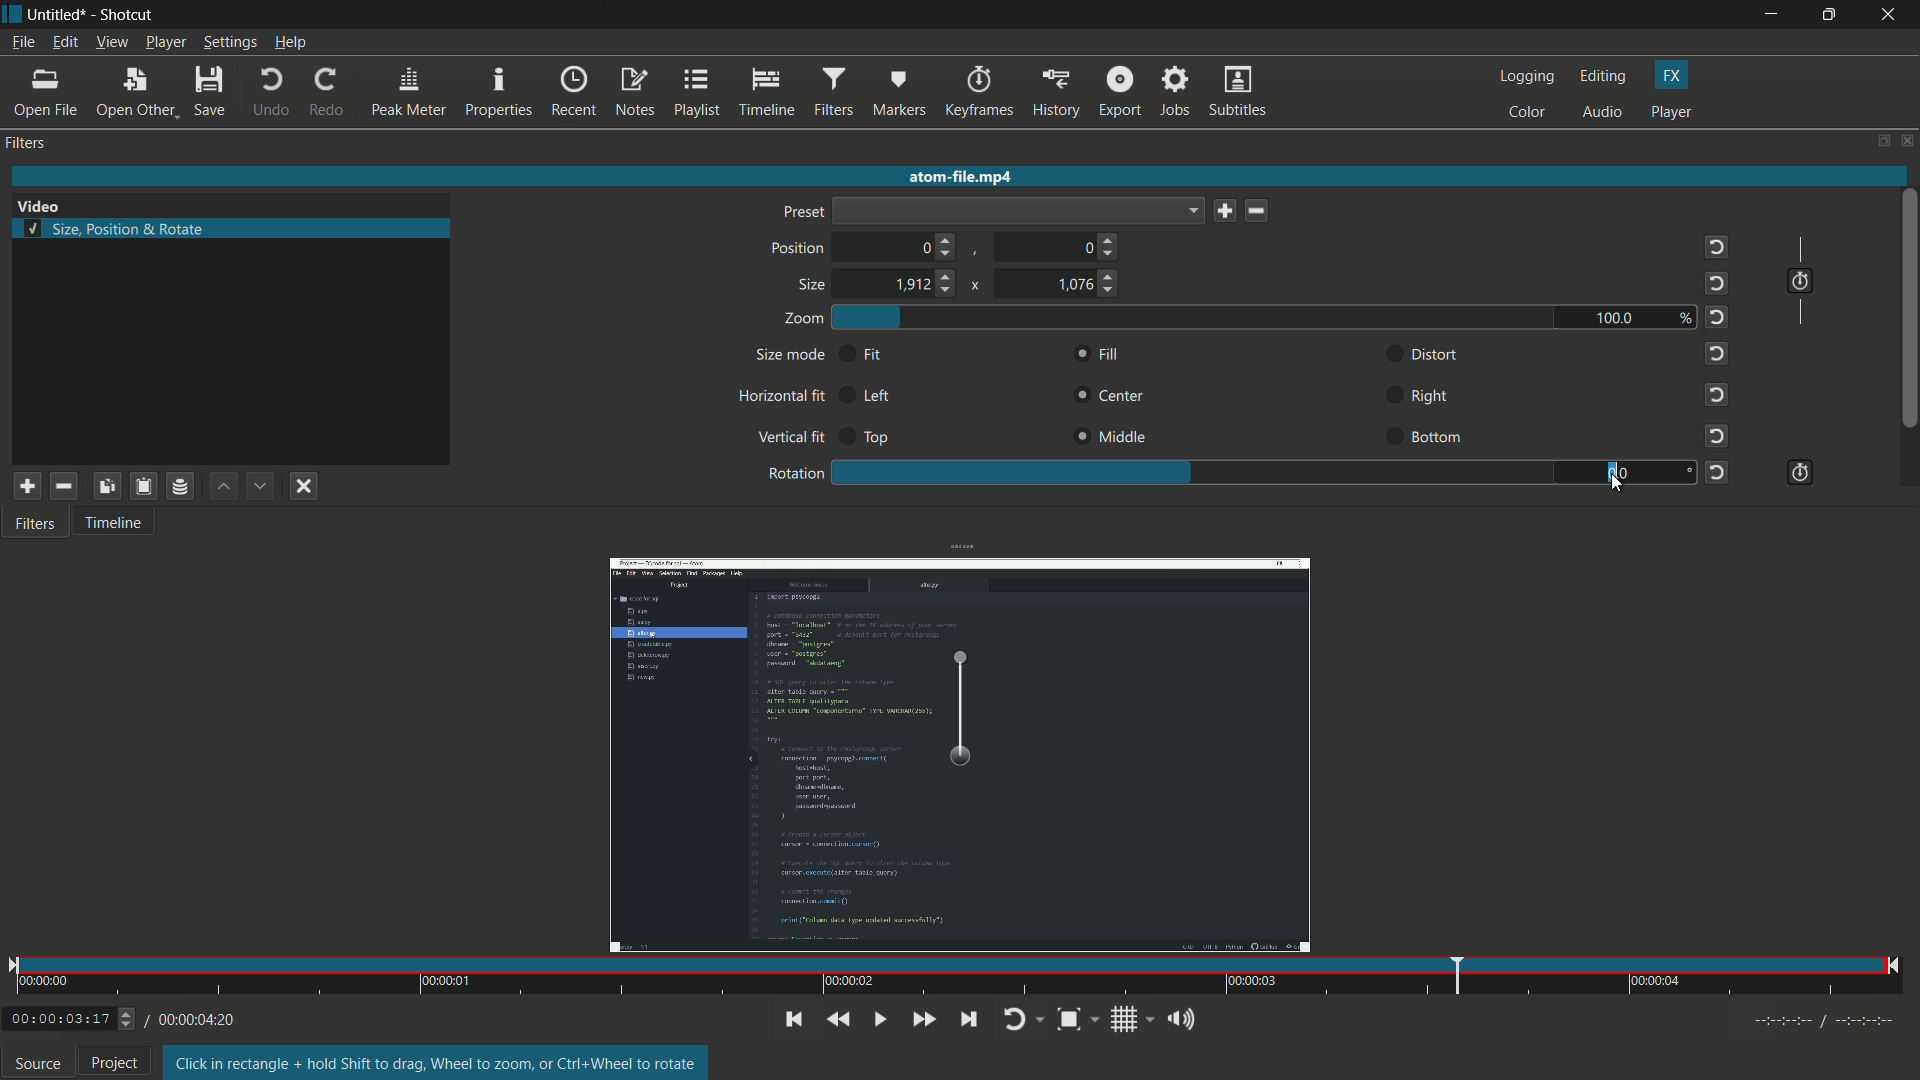 This screenshot has width=1920, height=1080. What do you see at coordinates (1117, 93) in the screenshot?
I see `export` at bounding box center [1117, 93].